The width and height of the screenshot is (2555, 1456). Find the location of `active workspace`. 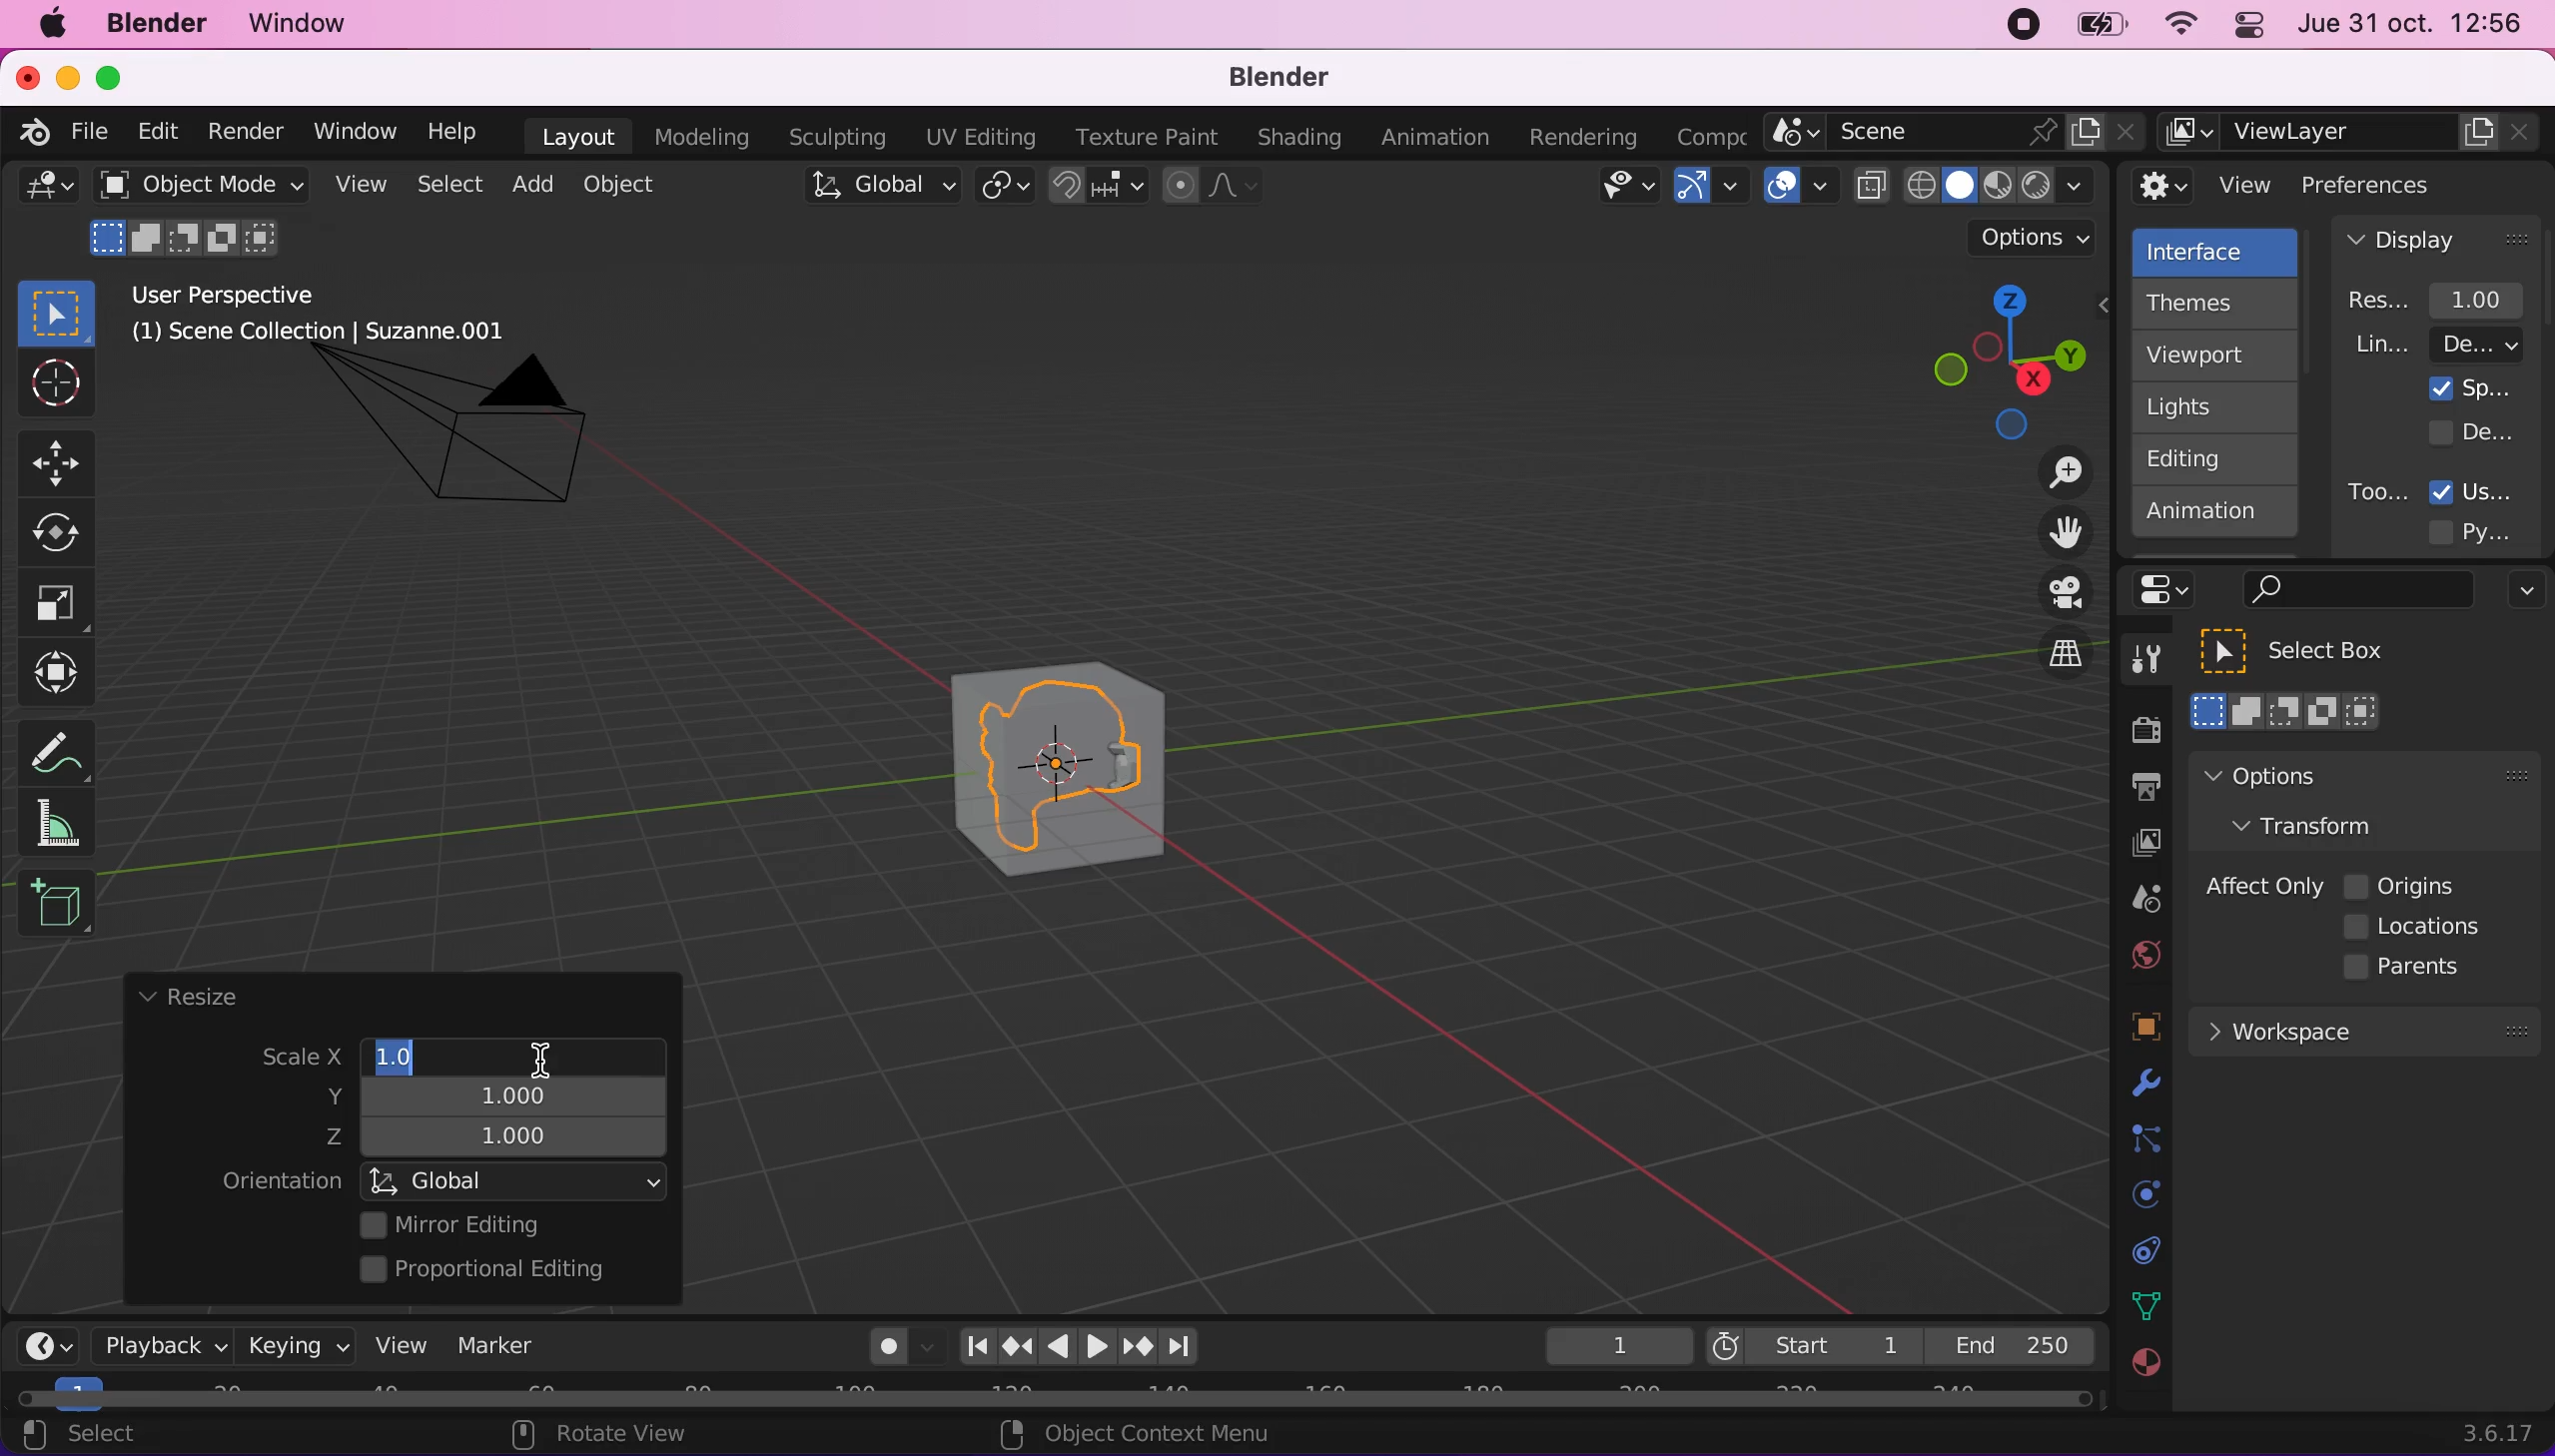

active workspace is located at coordinates (1704, 134).